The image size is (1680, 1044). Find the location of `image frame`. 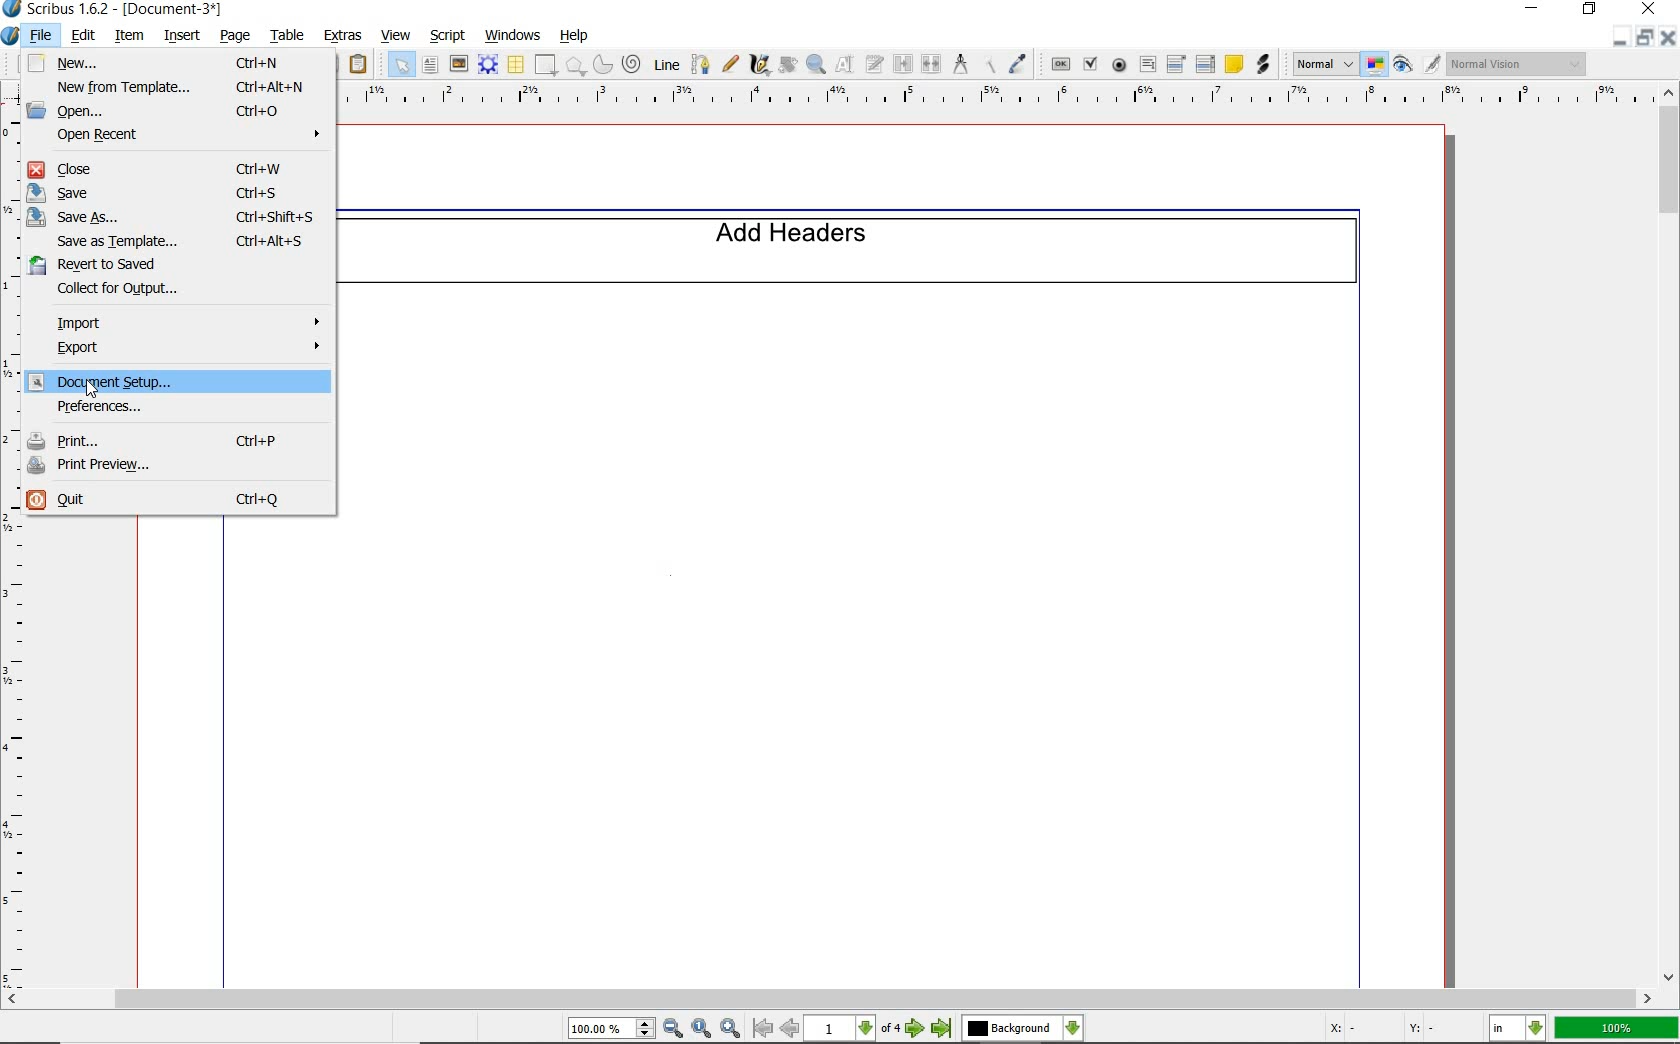

image frame is located at coordinates (459, 65).